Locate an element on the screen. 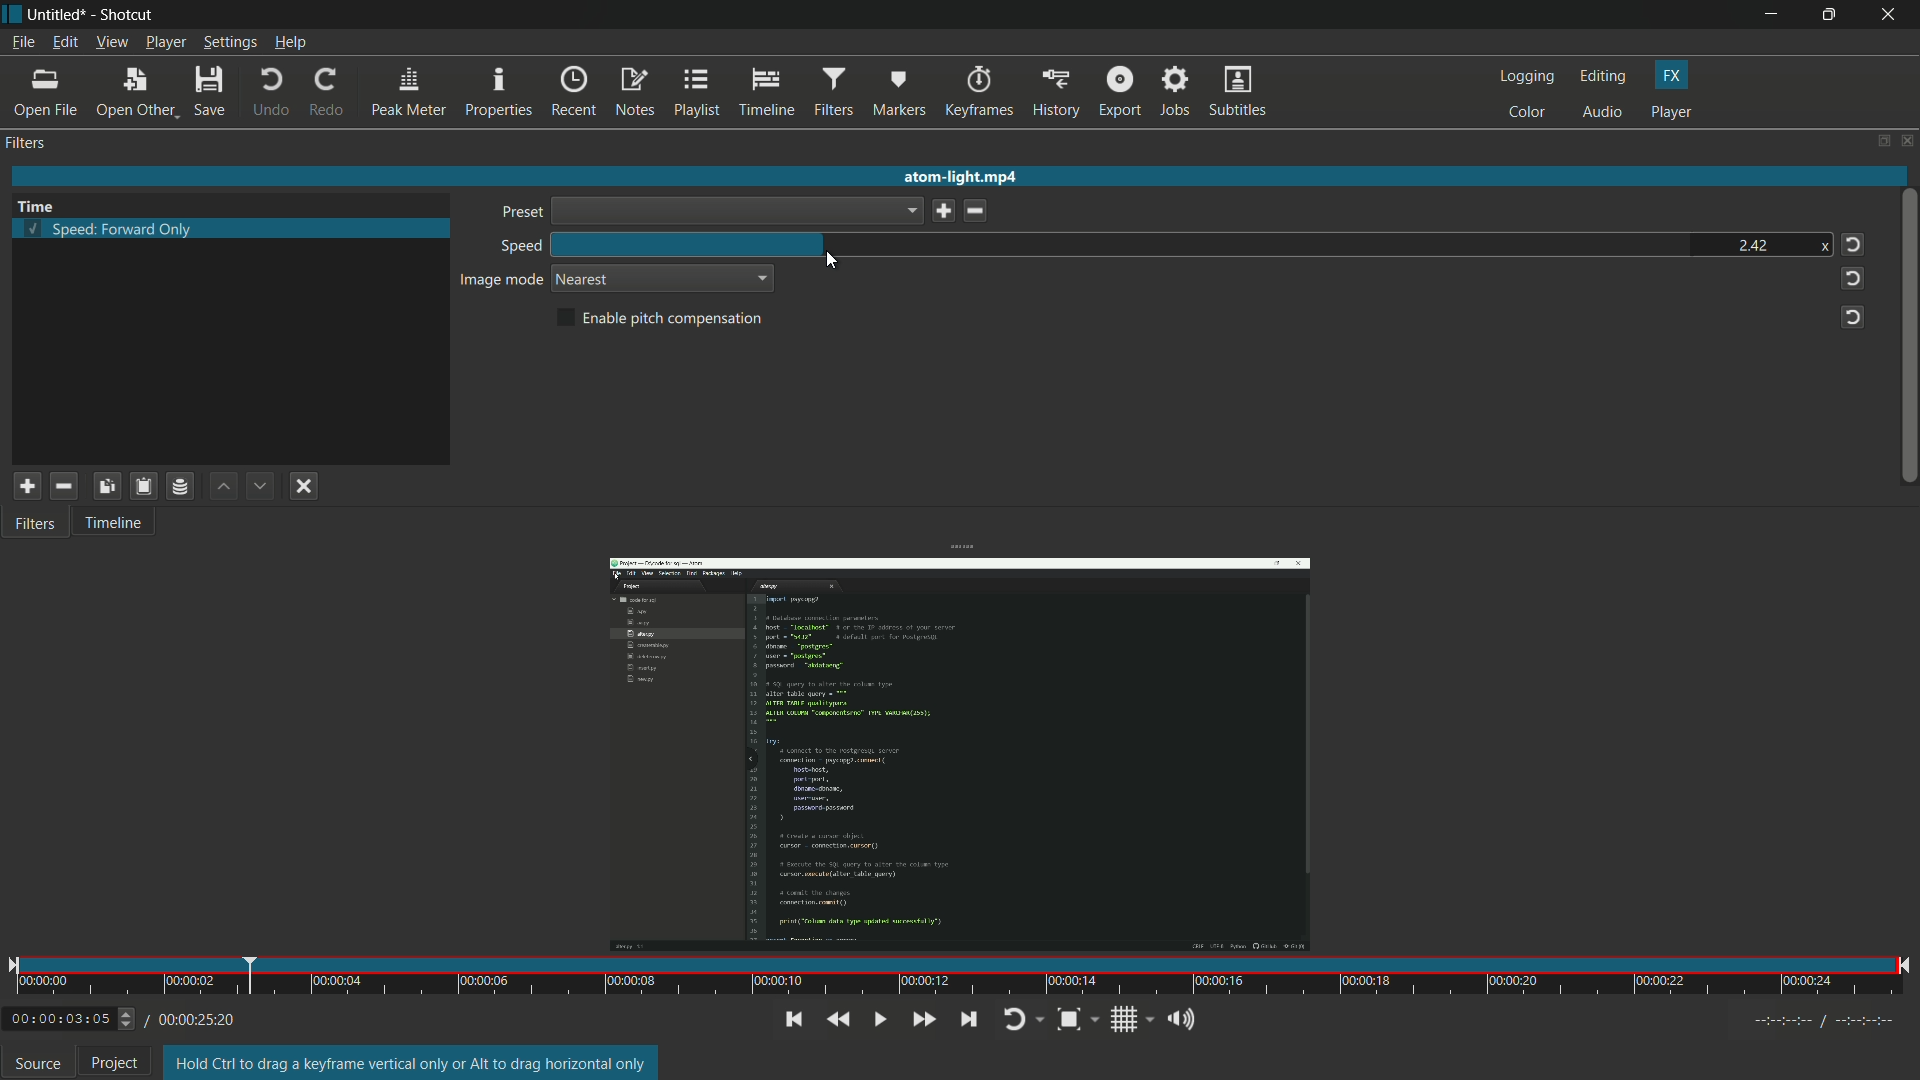  speed forward only is located at coordinates (118, 229).